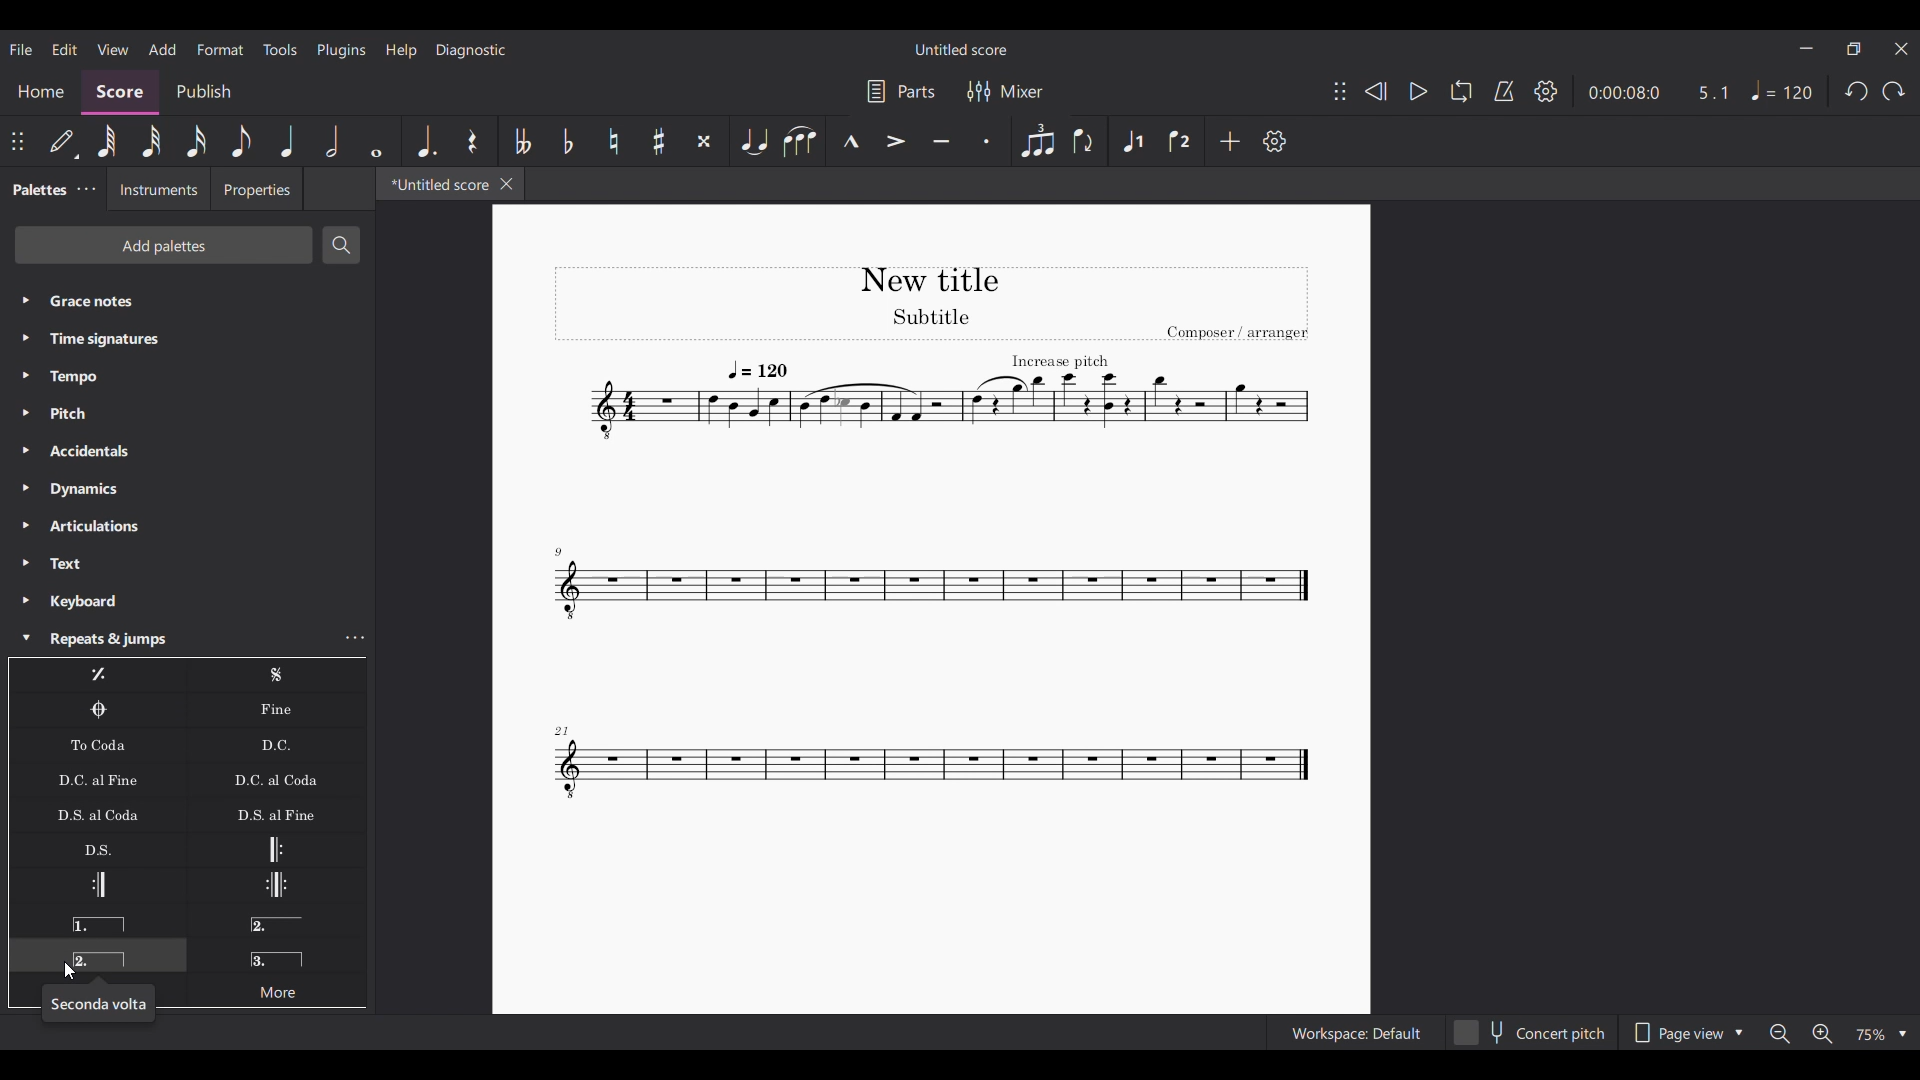 The image size is (1920, 1080). What do you see at coordinates (1356, 1032) in the screenshot?
I see `Workspace: Default` at bounding box center [1356, 1032].